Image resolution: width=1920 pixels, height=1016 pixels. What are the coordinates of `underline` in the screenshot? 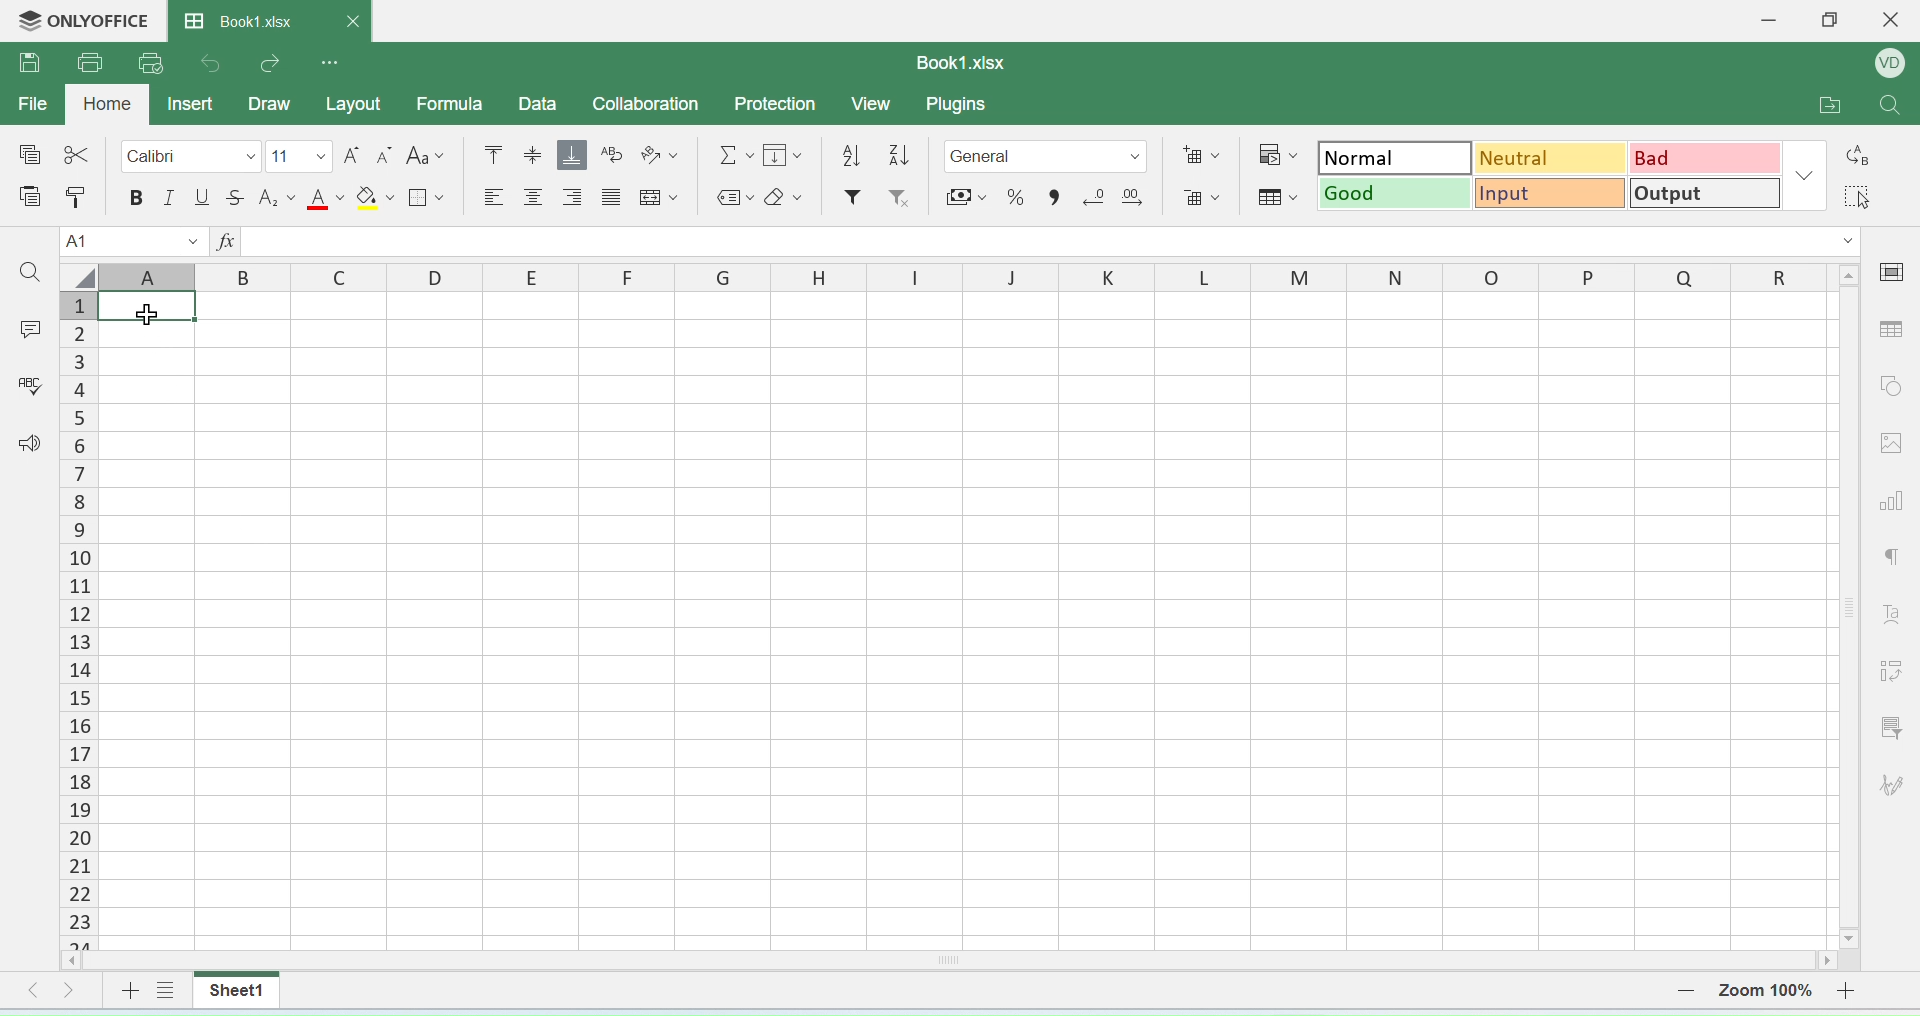 It's located at (201, 198).